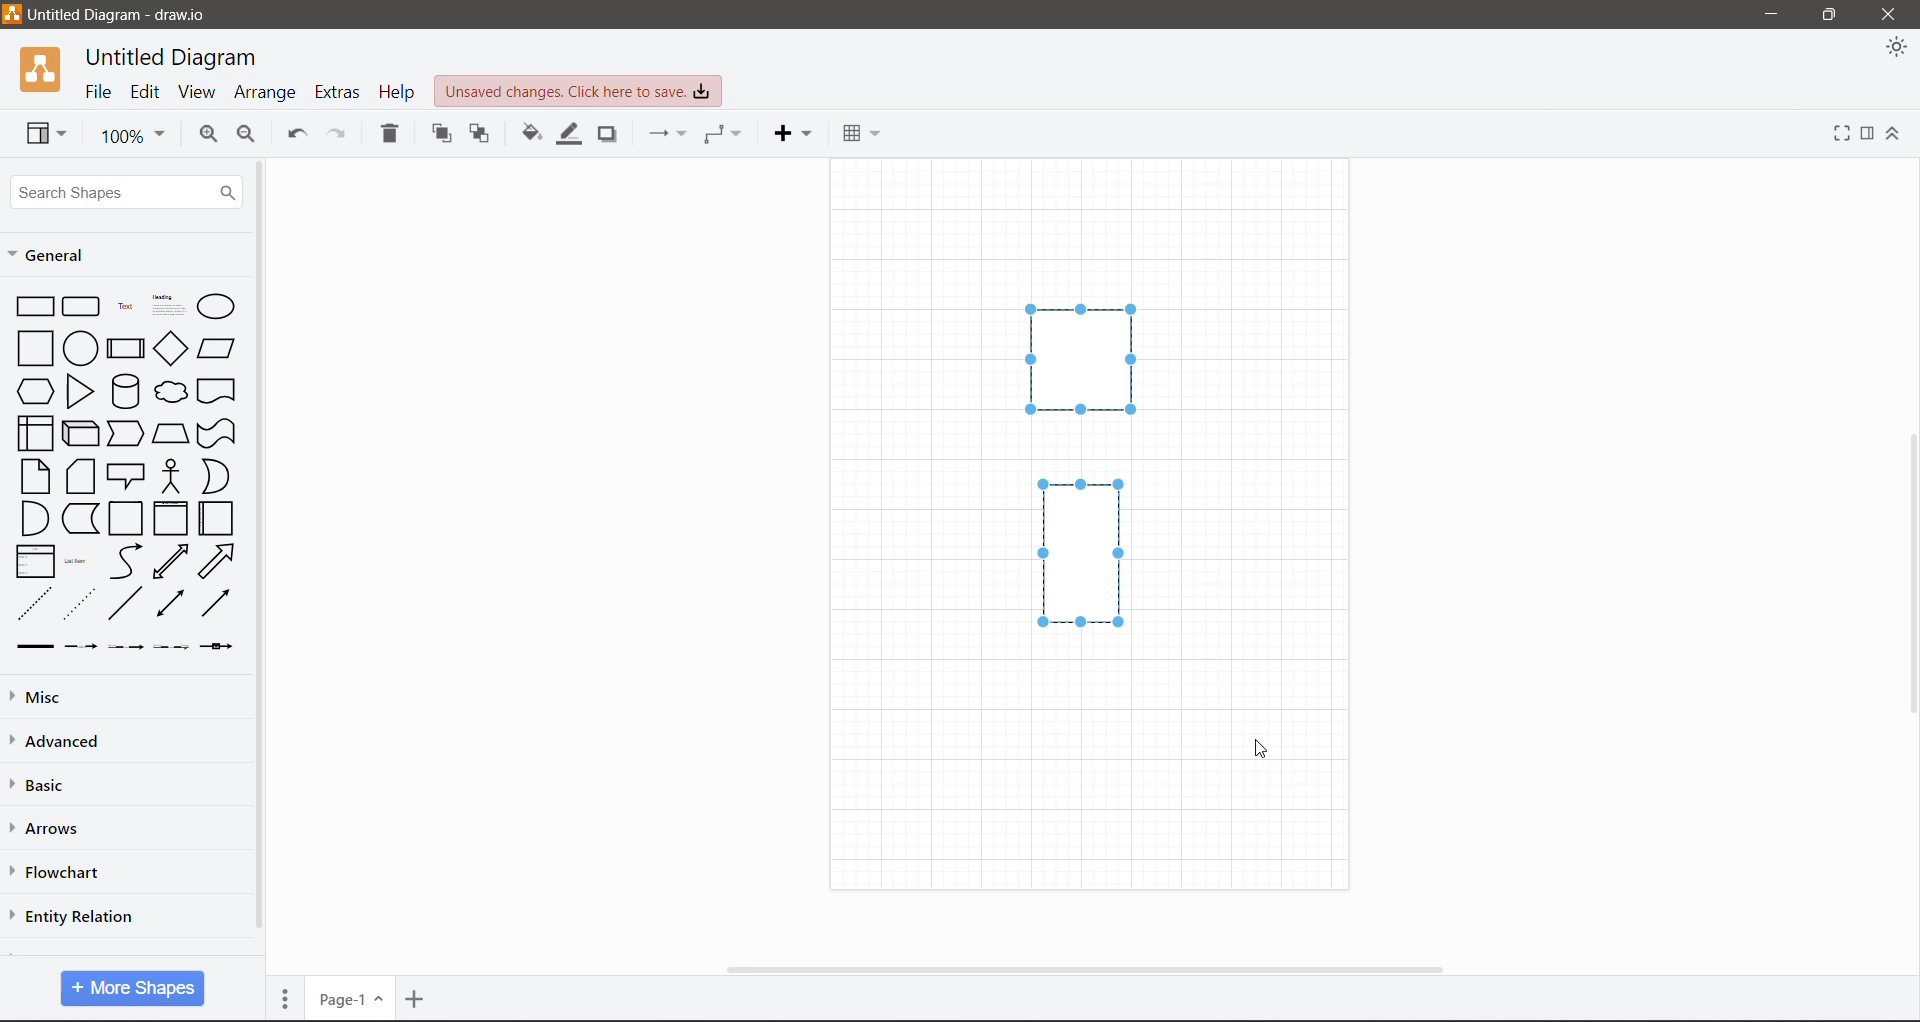 This screenshot has height=1022, width=1920. I want to click on Zoom, so click(129, 134).